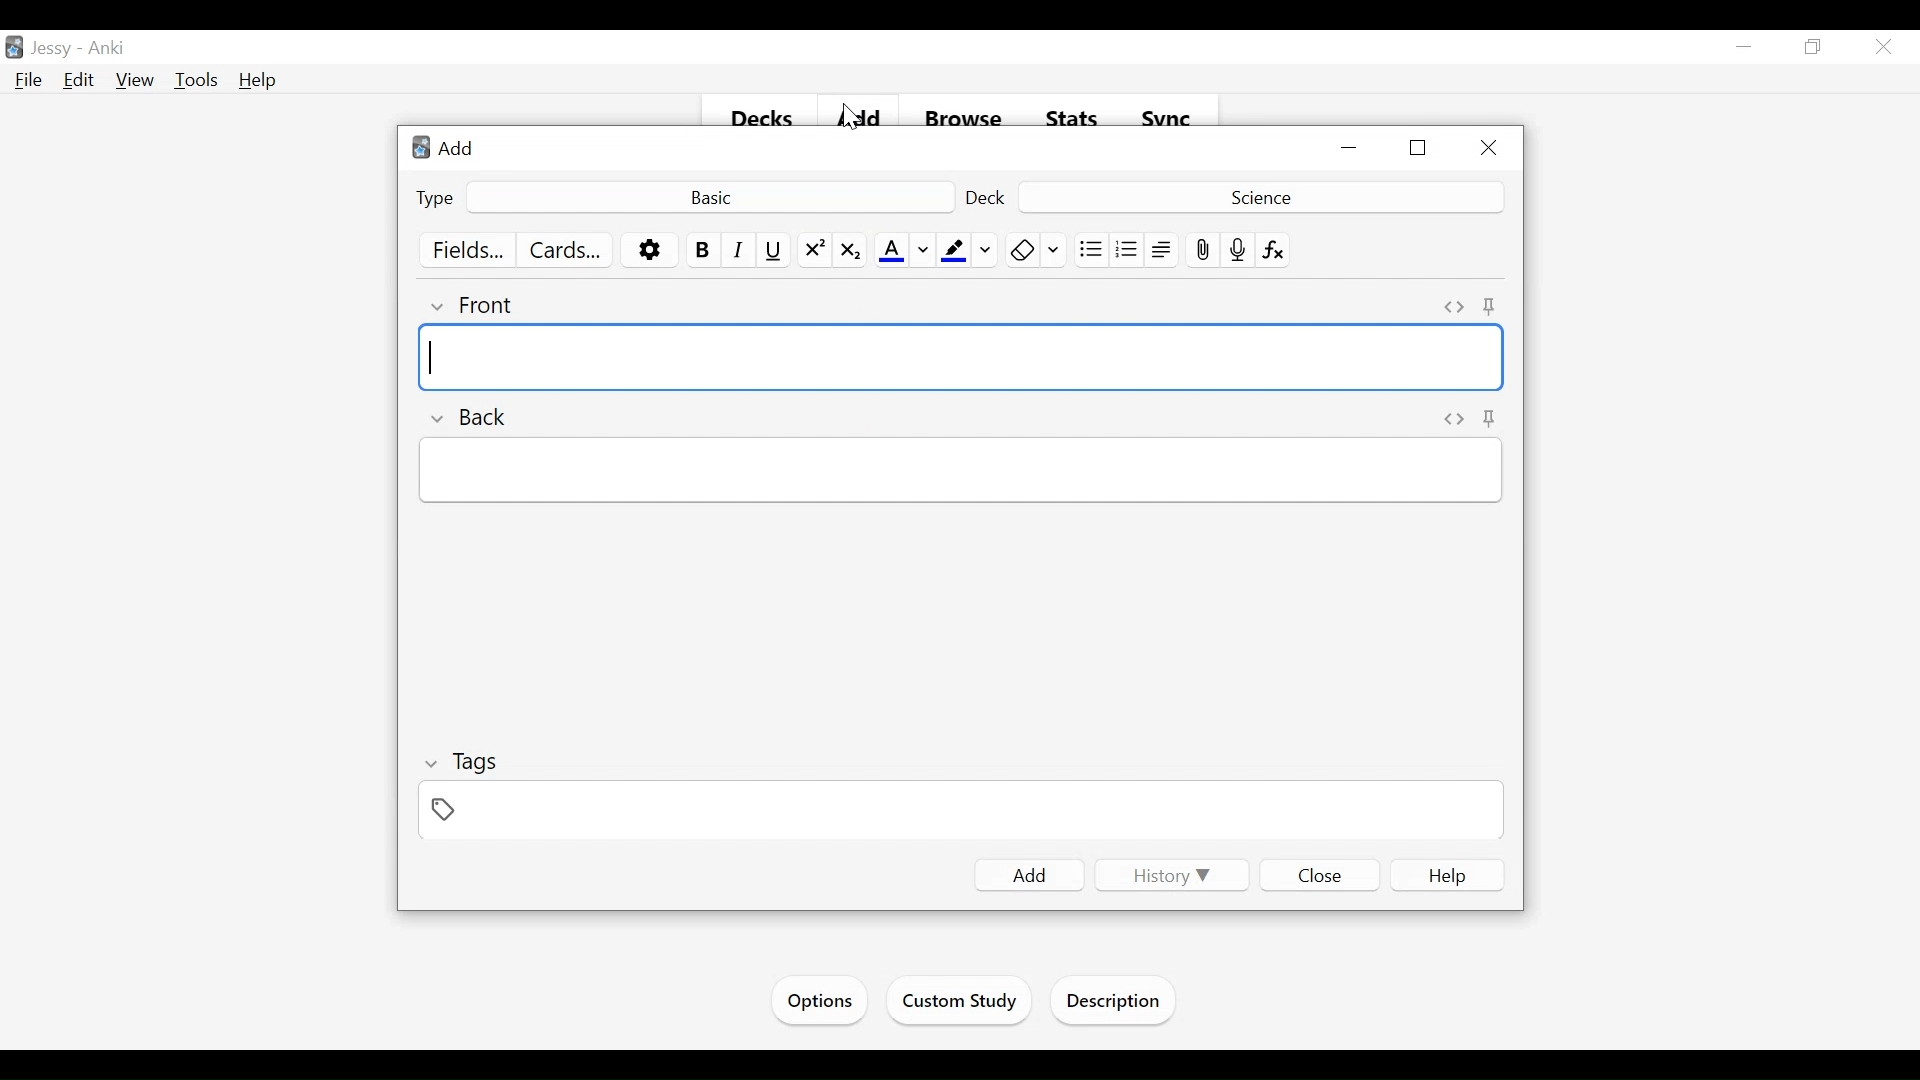 The height and width of the screenshot is (1080, 1920). I want to click on Change Color, so click(986, 250).